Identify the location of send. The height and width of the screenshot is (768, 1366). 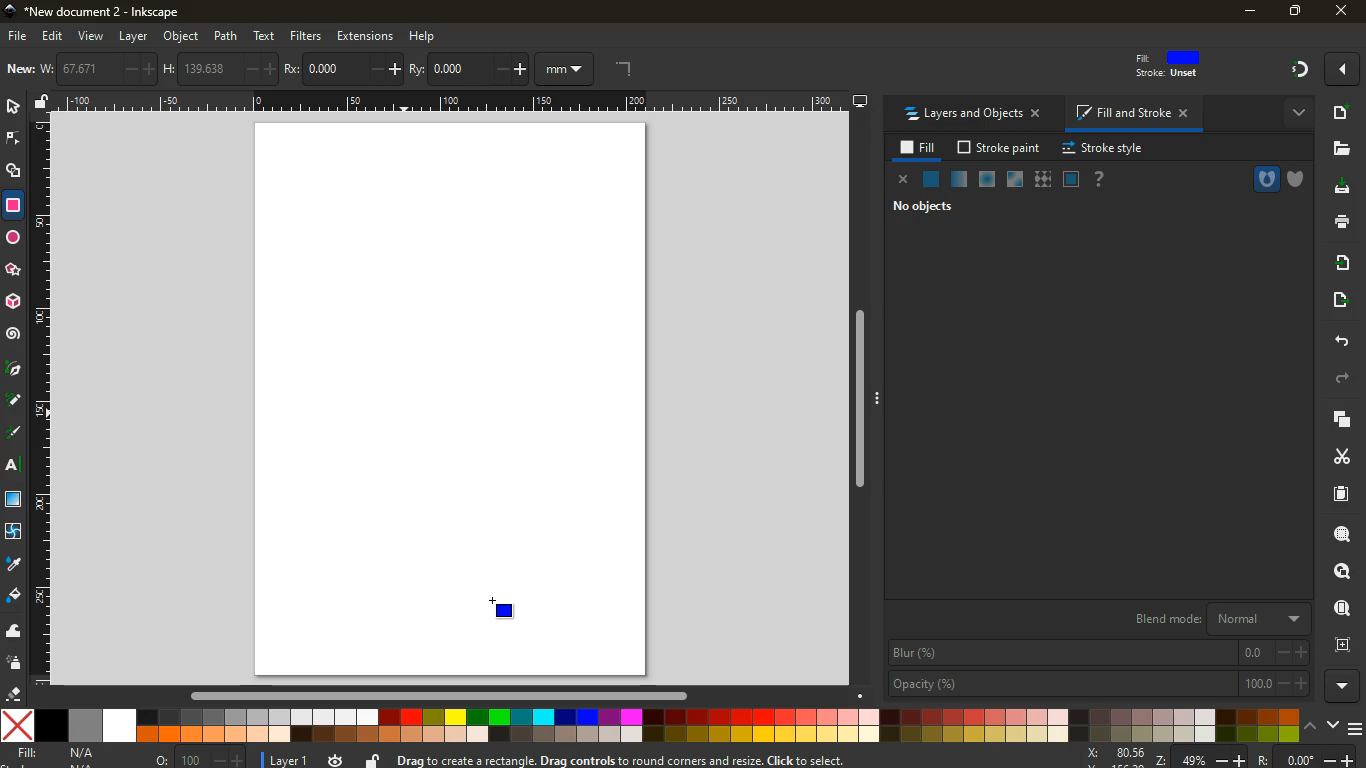
(1336, 301).